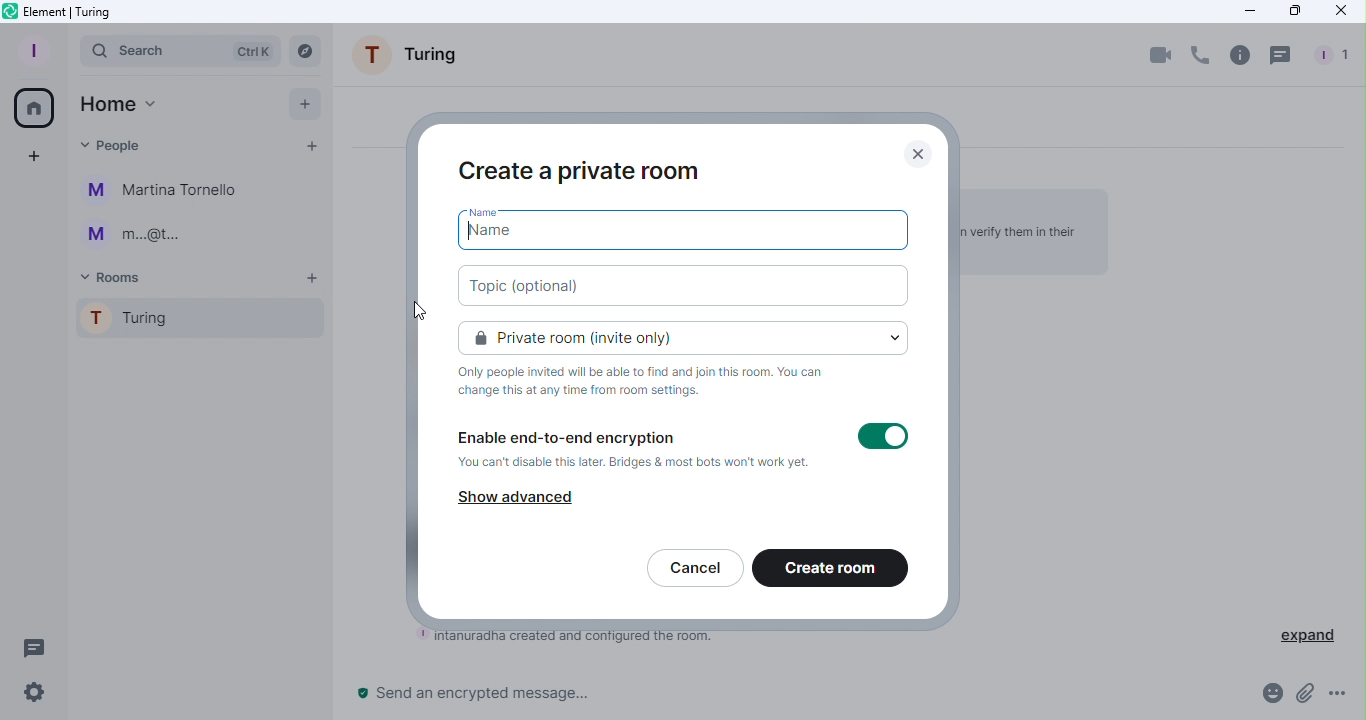 This screenshot has height=720, width=1366. Describe the element at coordinates (1239, 54) in the screenshot. I see `Room info` at that location.